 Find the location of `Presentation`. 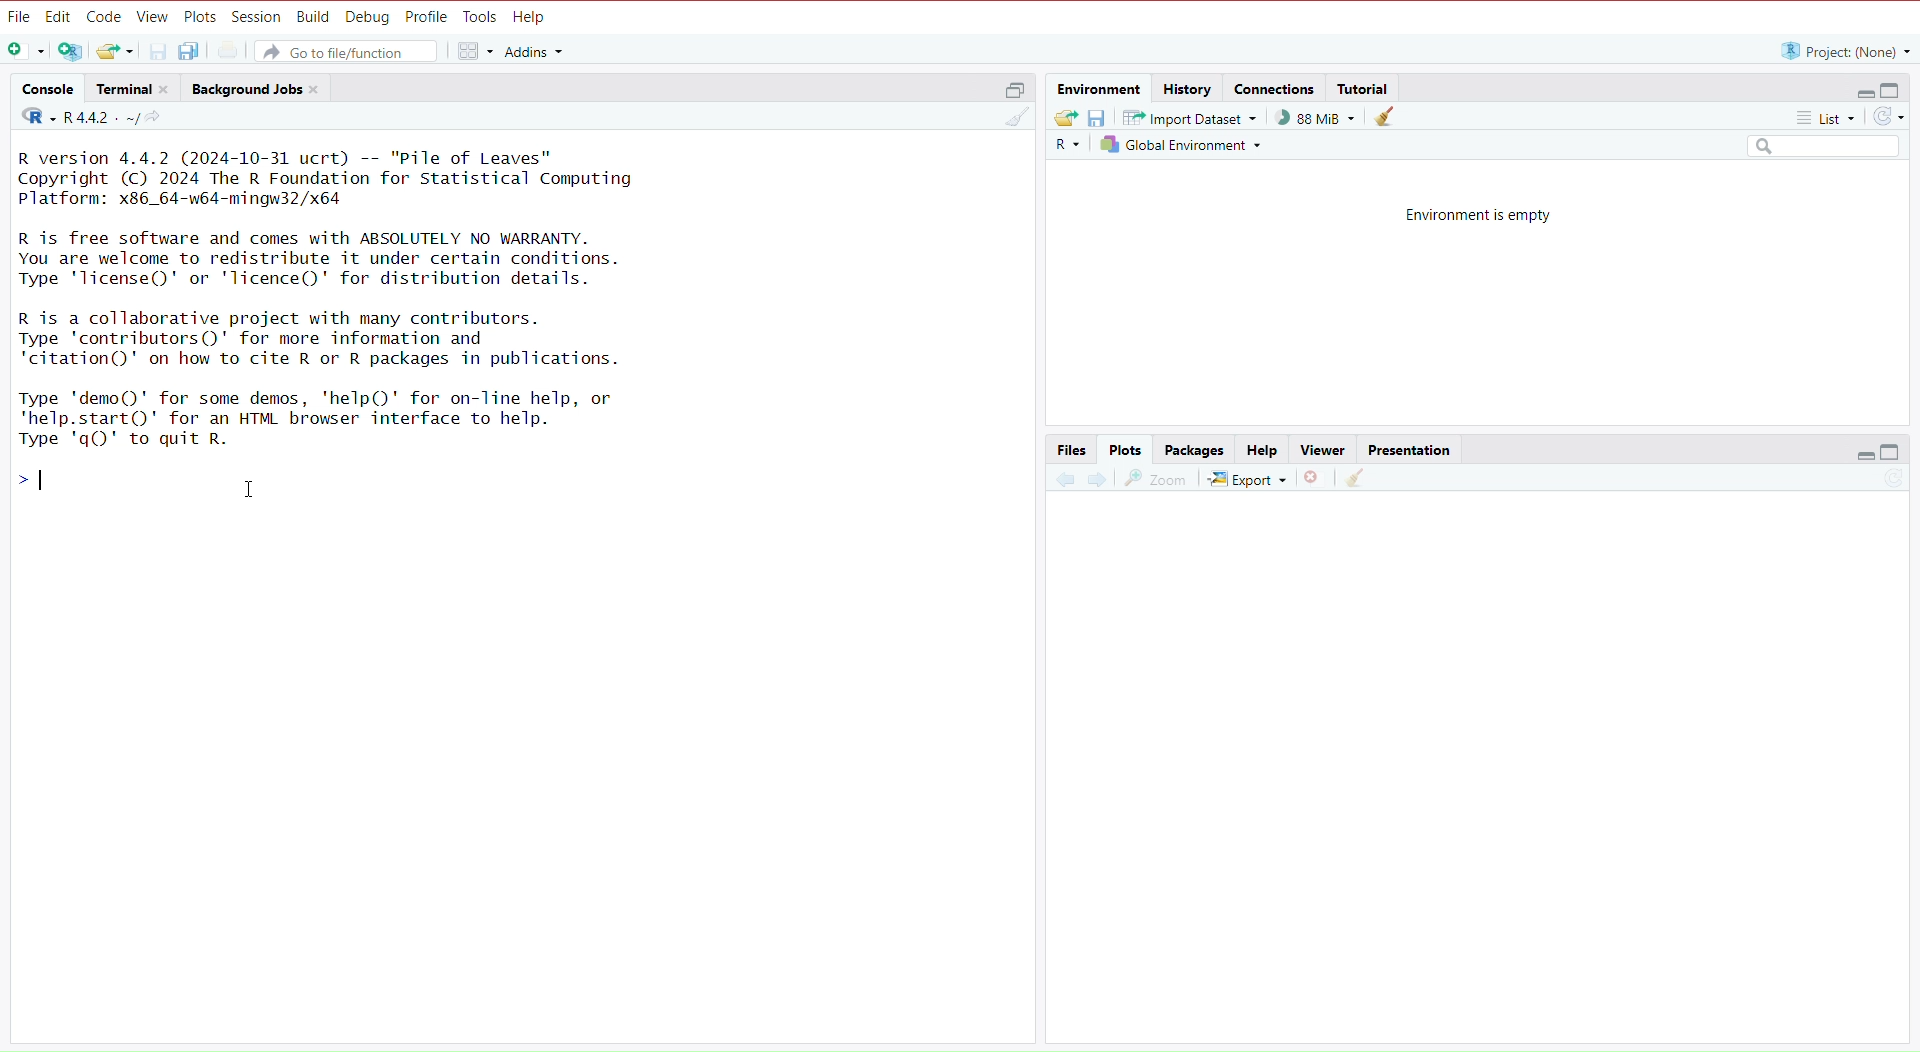

Presentation is located at coordinates (1411, 449).